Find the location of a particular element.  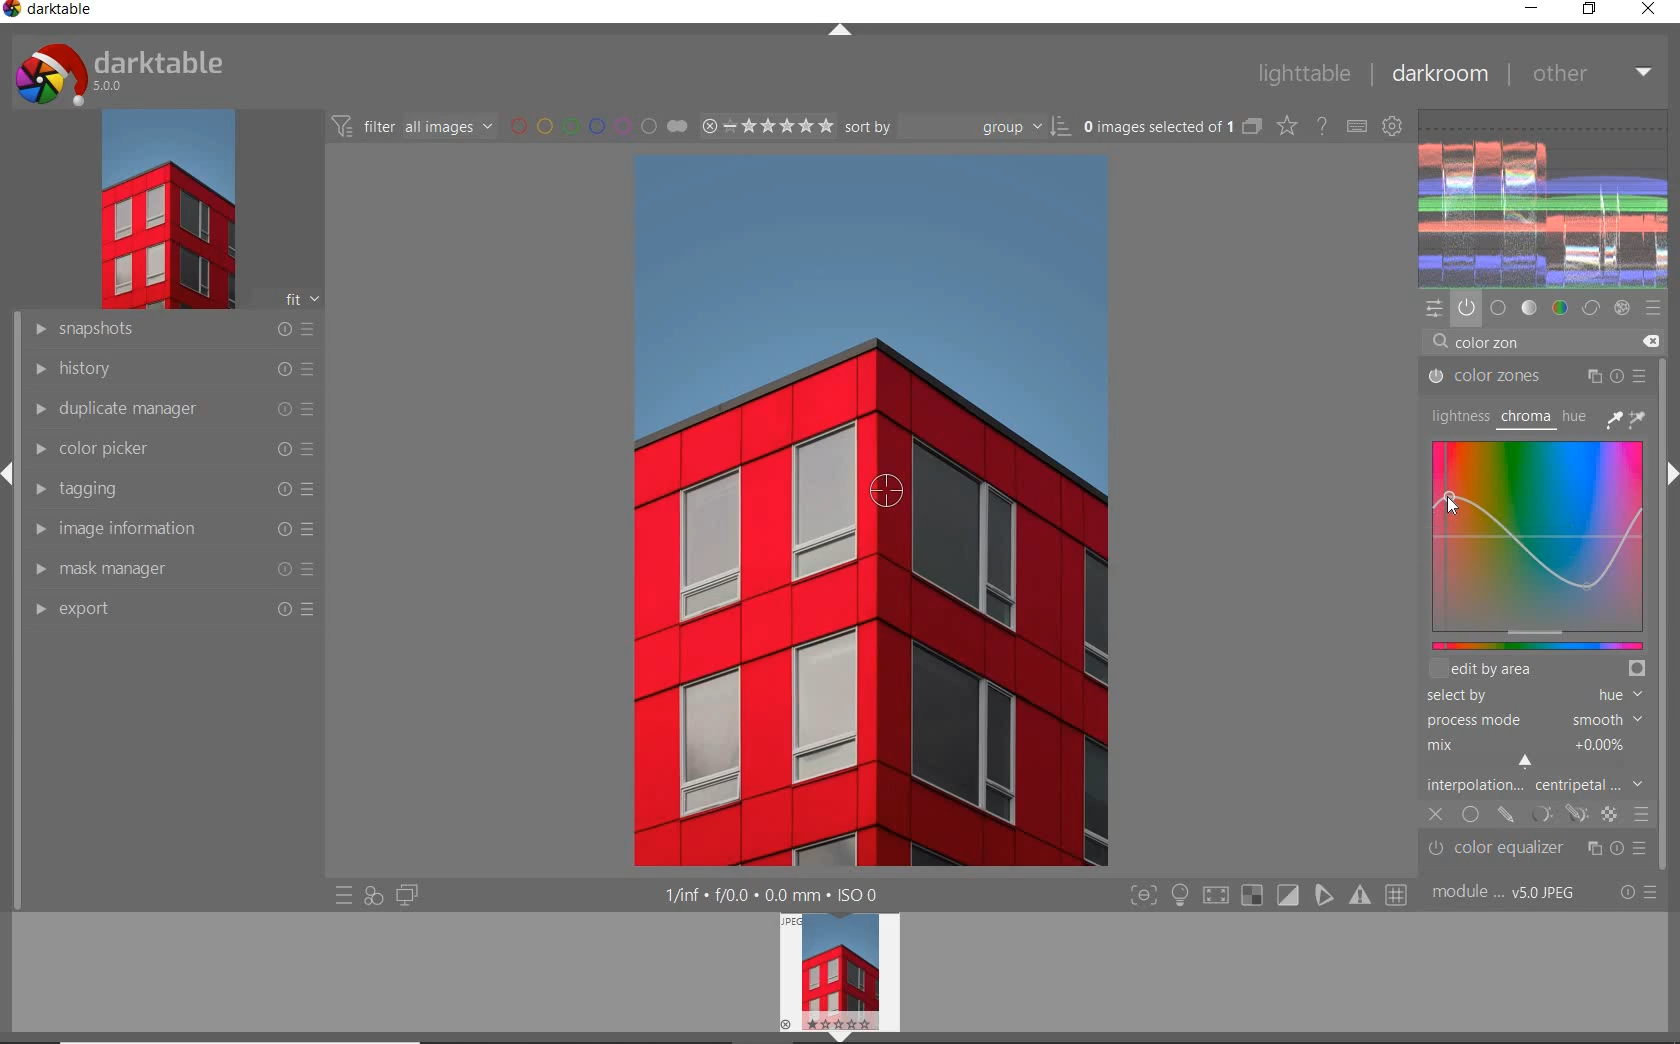

base is located at coordinates (1498, 306).